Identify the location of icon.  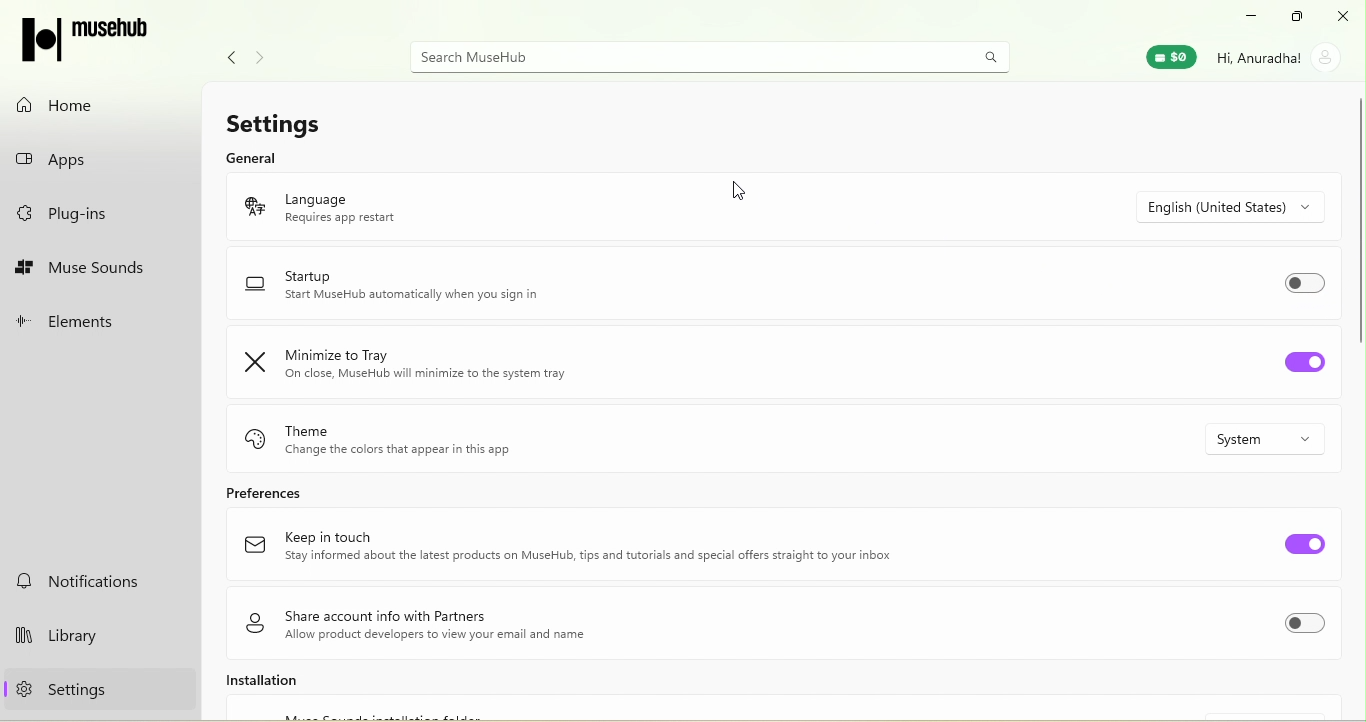
(85, 36).